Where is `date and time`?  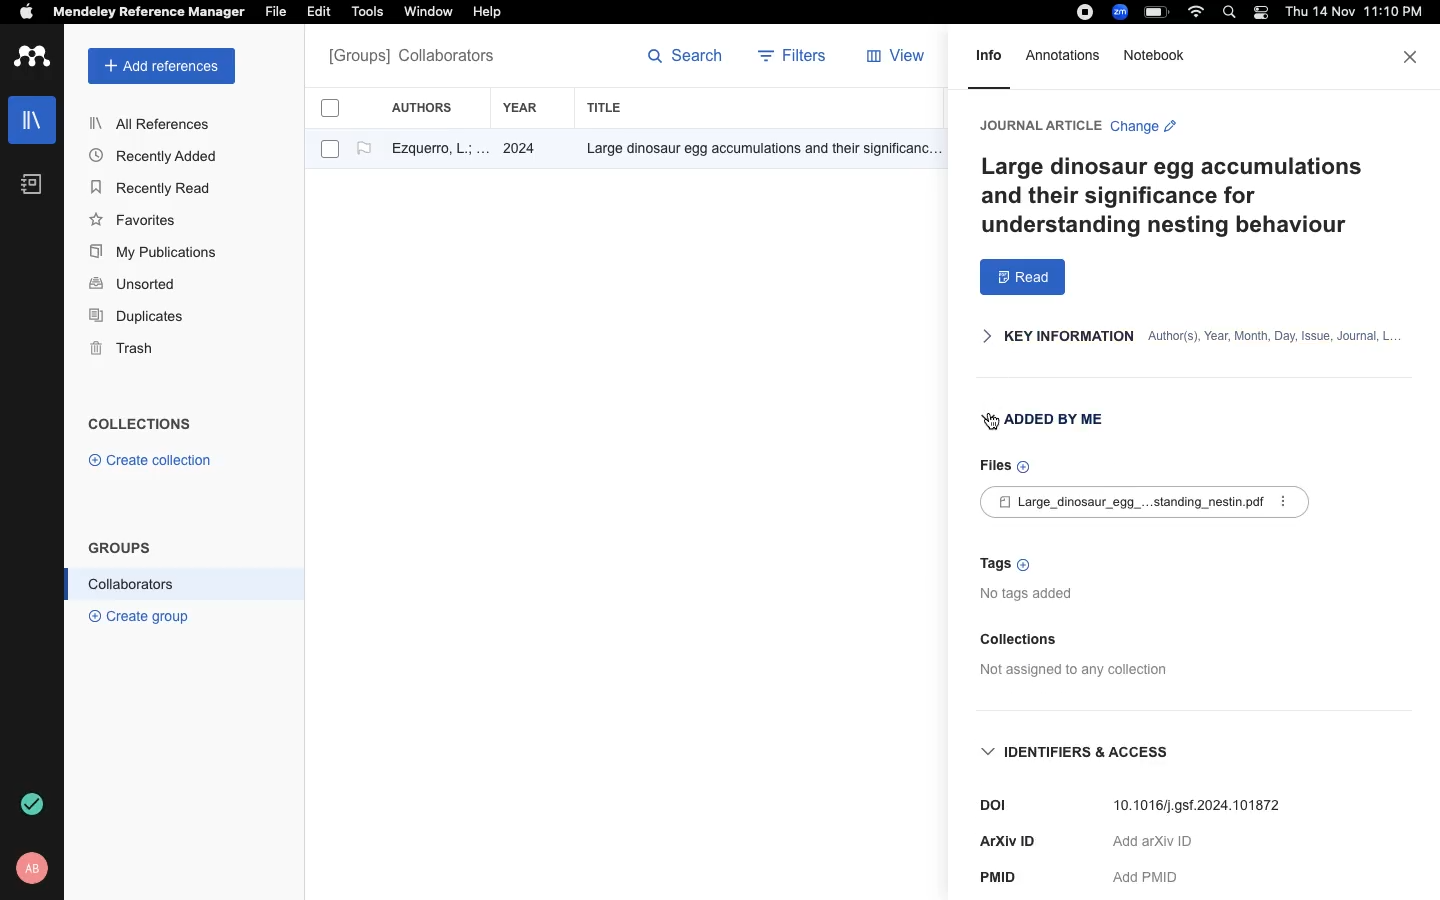
date and time is located at coordinates (1350, 14).